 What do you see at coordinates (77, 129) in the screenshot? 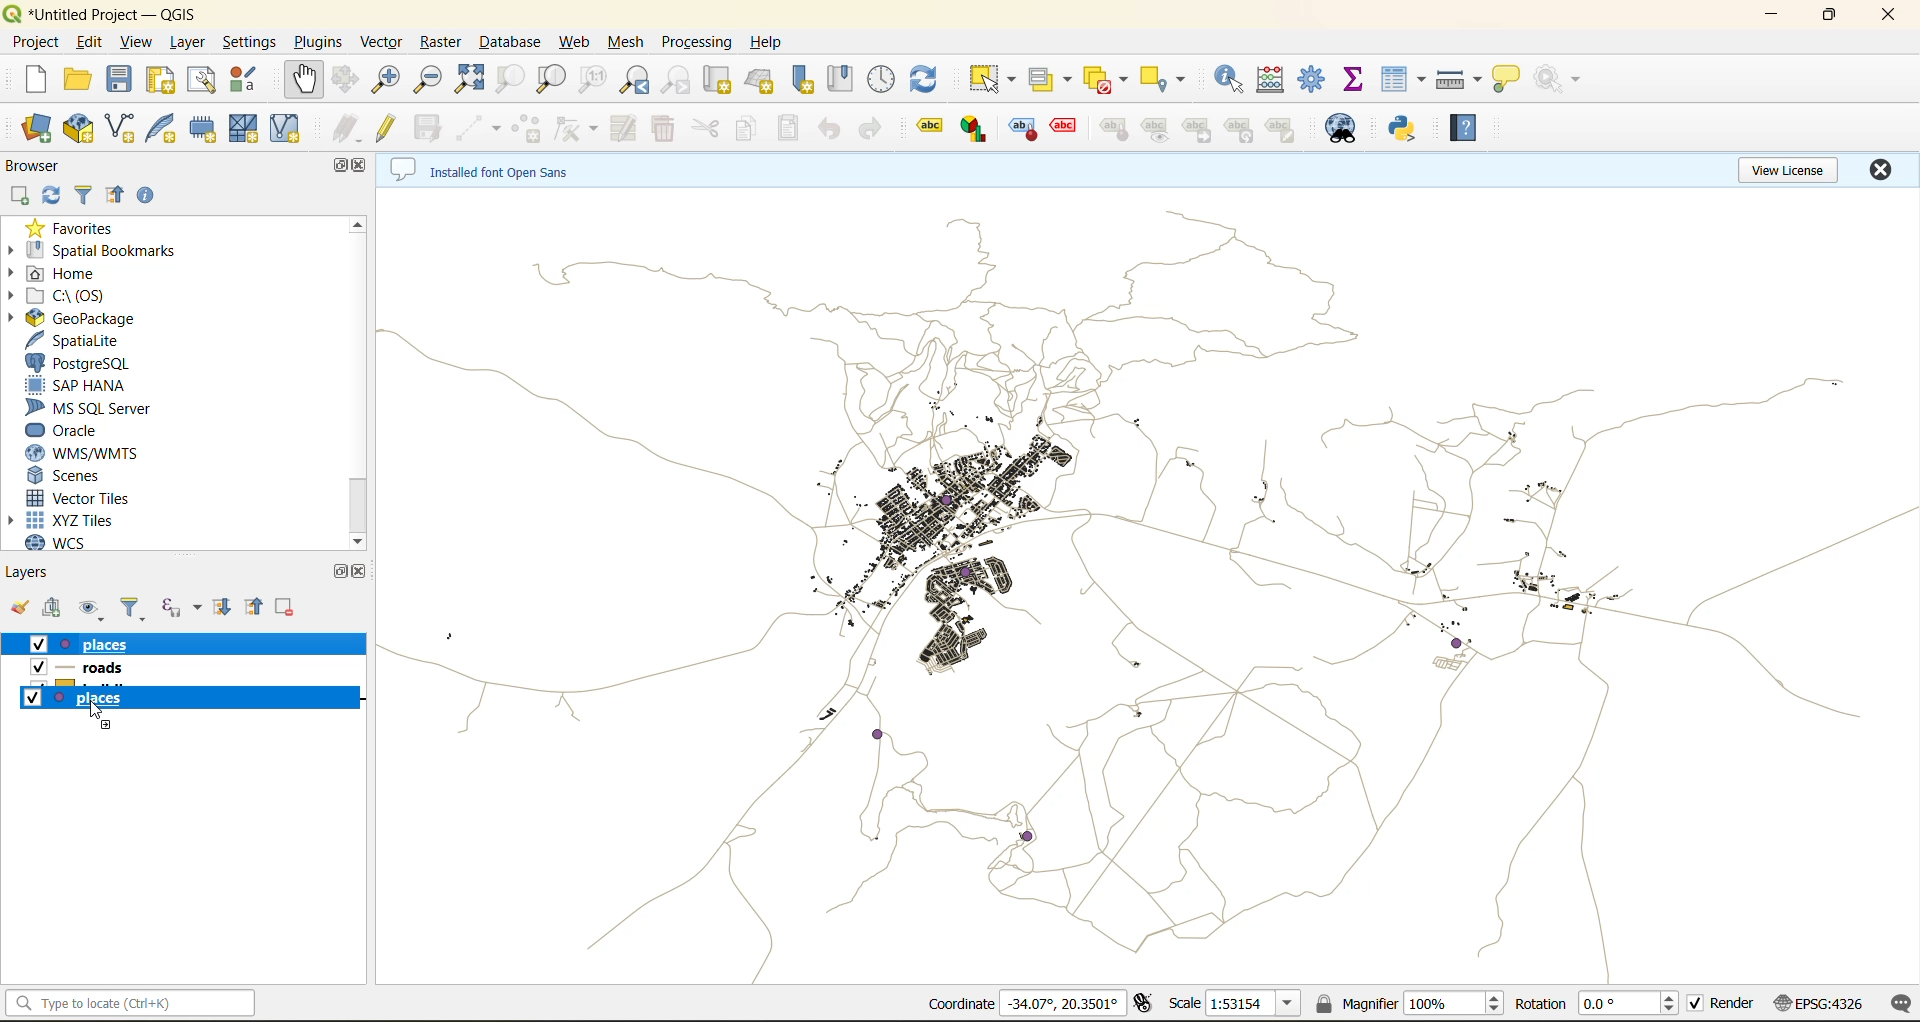
I see `new geopackage` at bounding box center [77, 129].